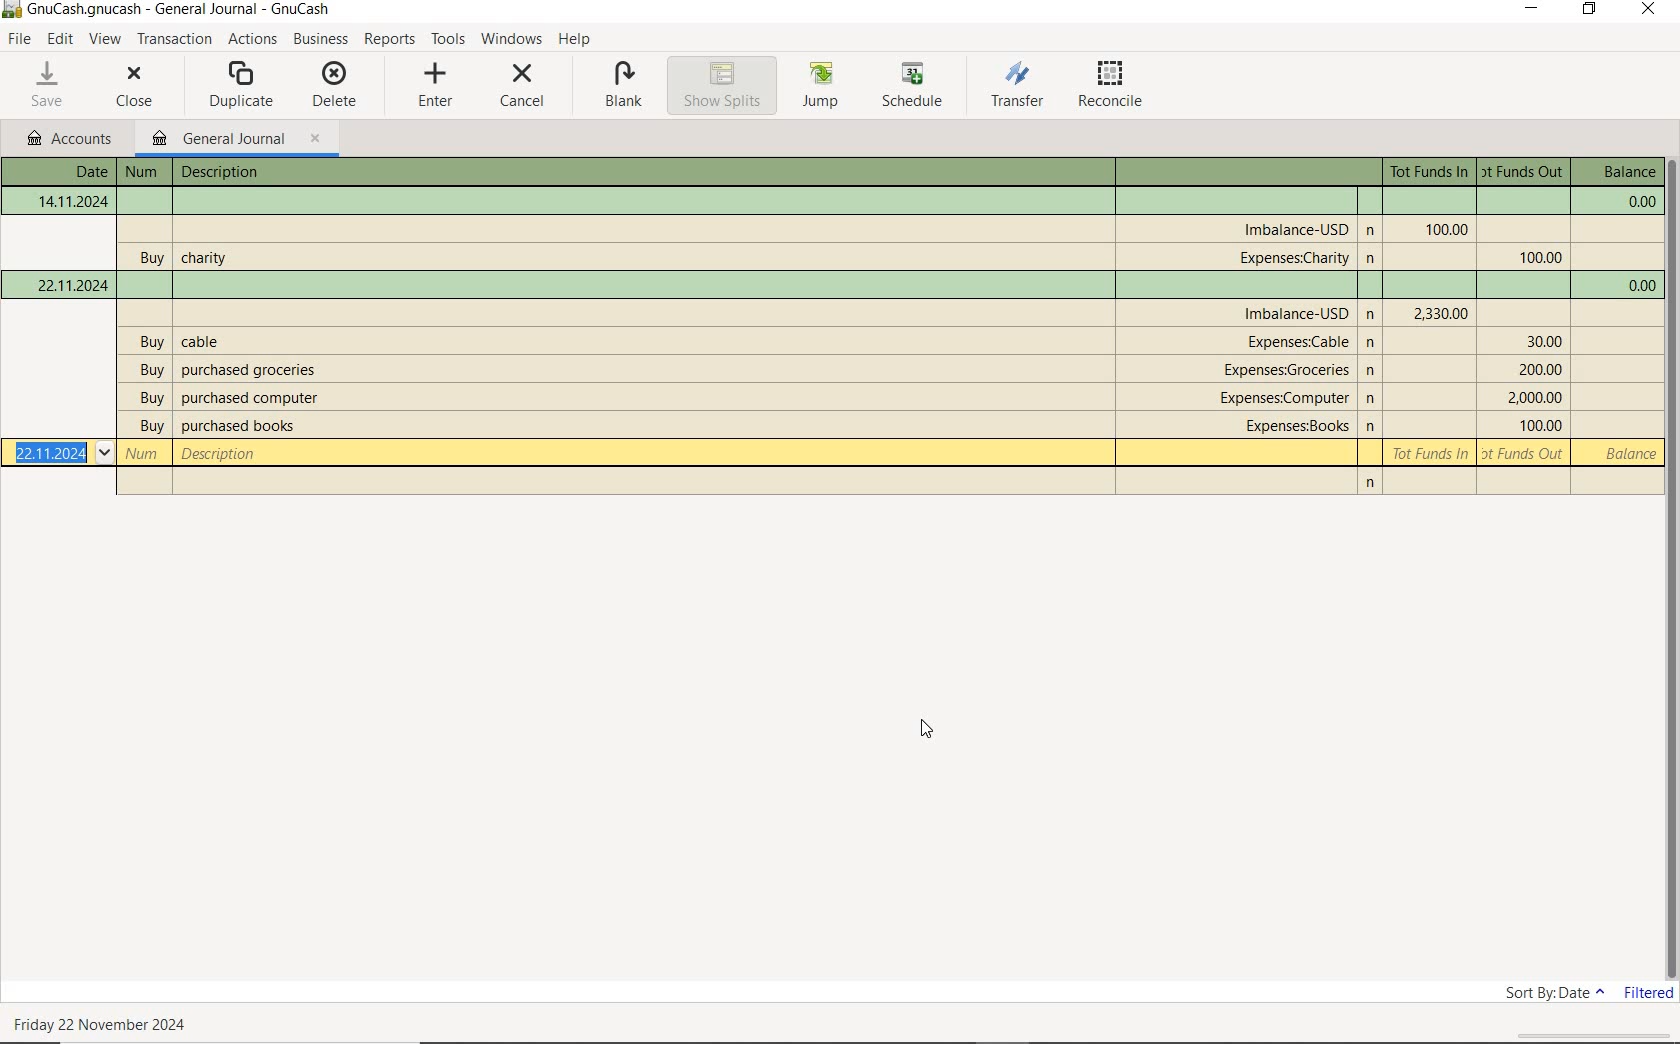 The width and height of the screenshot is (1680, 1044). Describe the element at coordinates (250, 399) in the screenshot. I see `description` at that location.